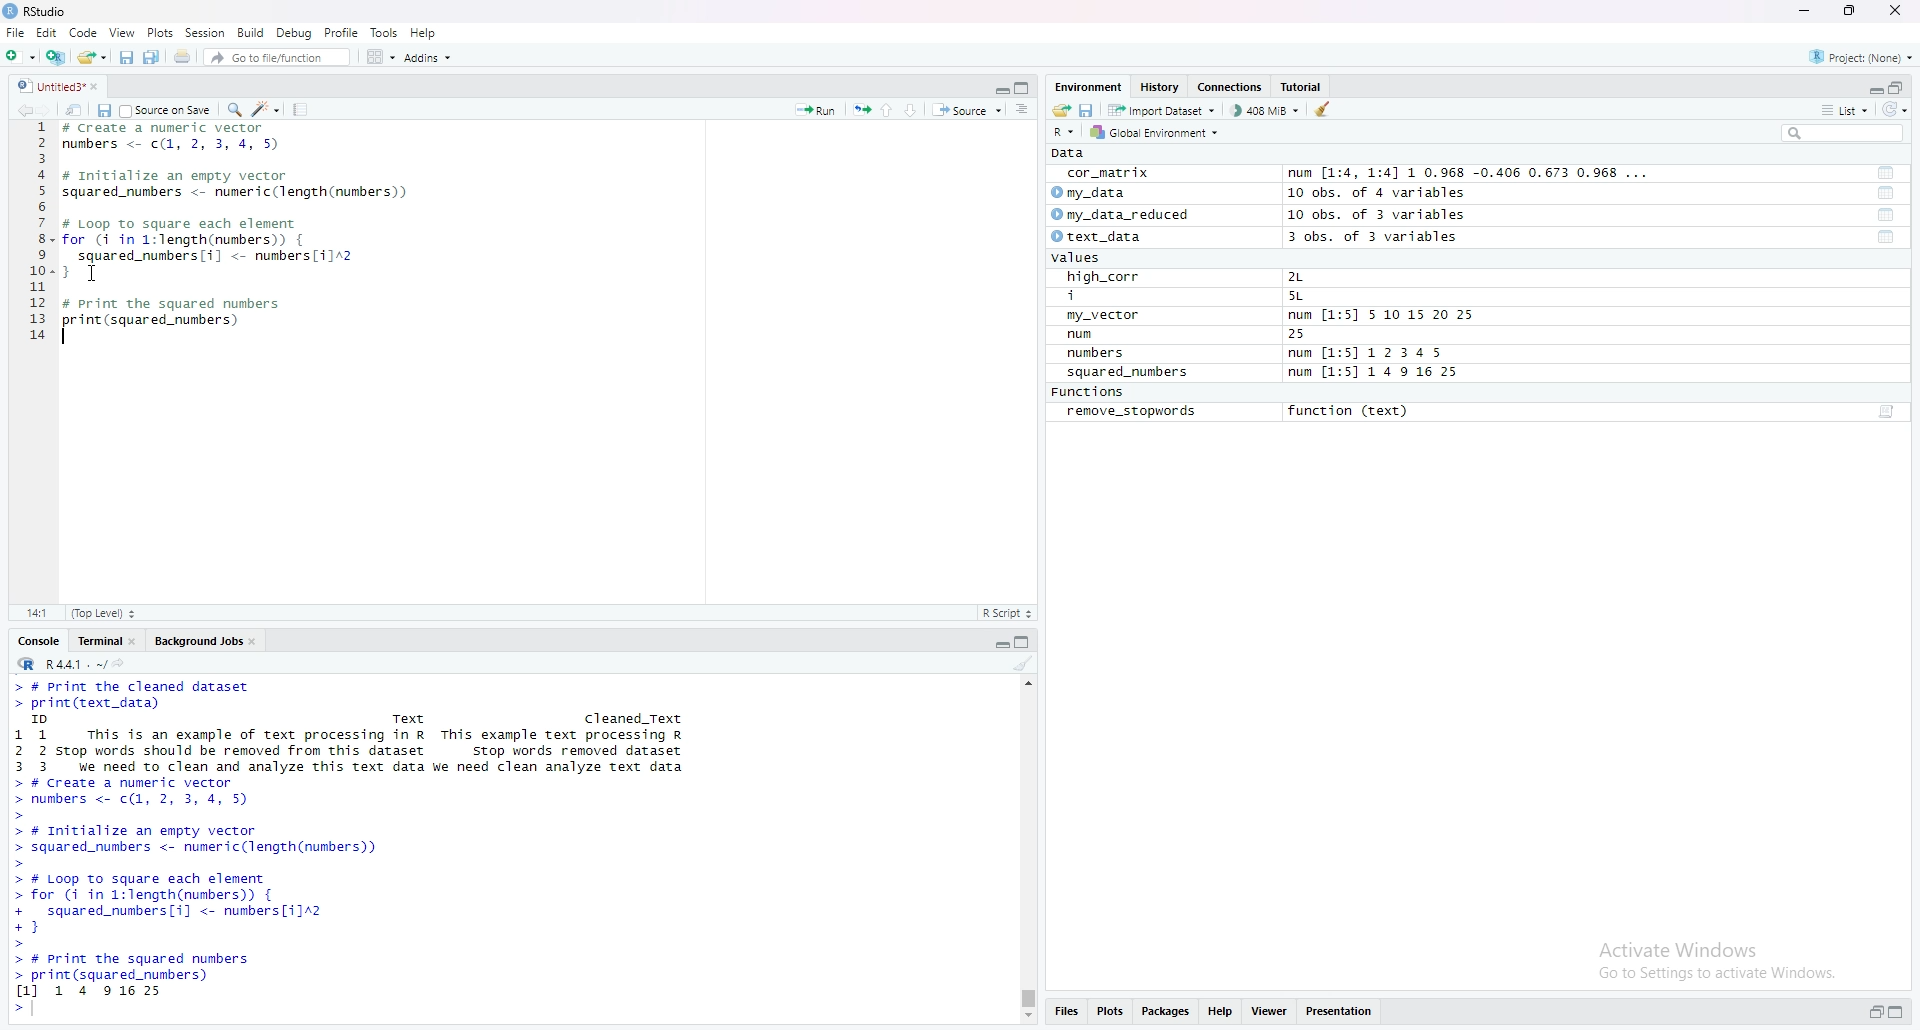 This screenshot has height=1030, width=1920. I want to click on Connections, so click(1232, 87).